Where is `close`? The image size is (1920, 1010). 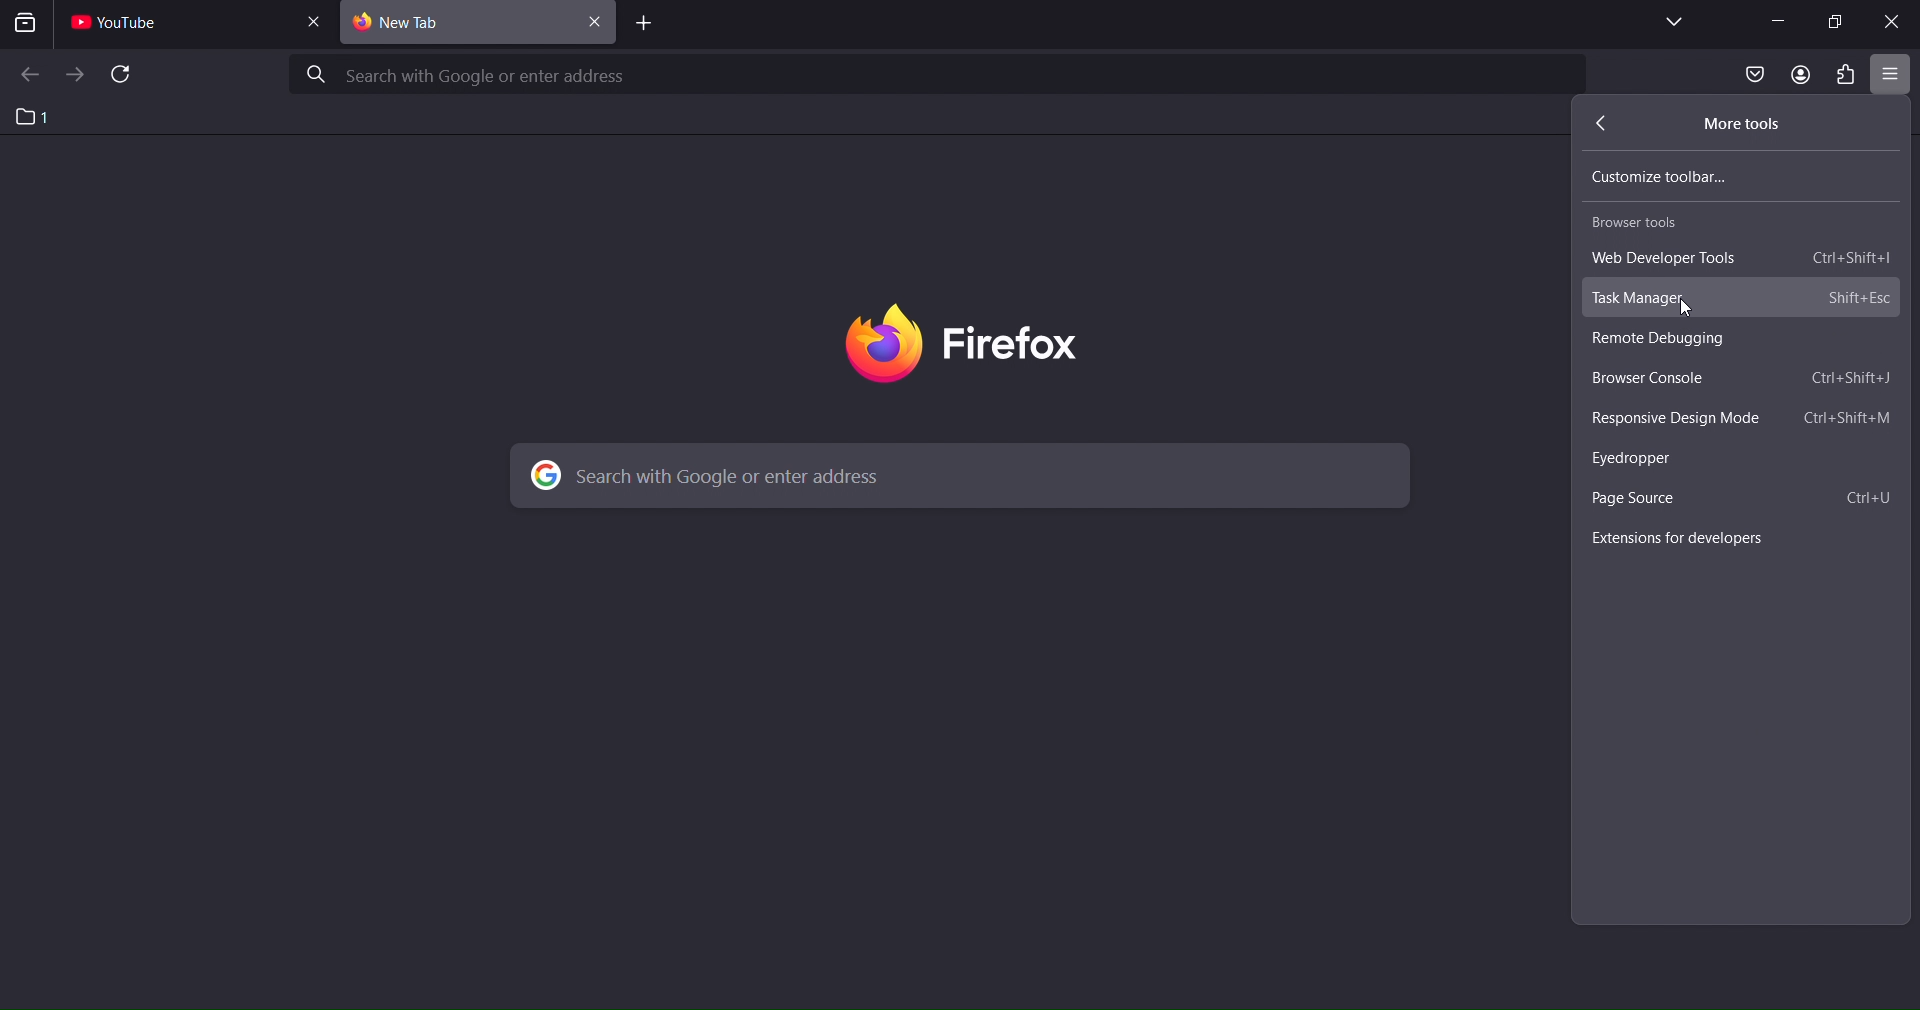
close is located at coordinates (597, 25).